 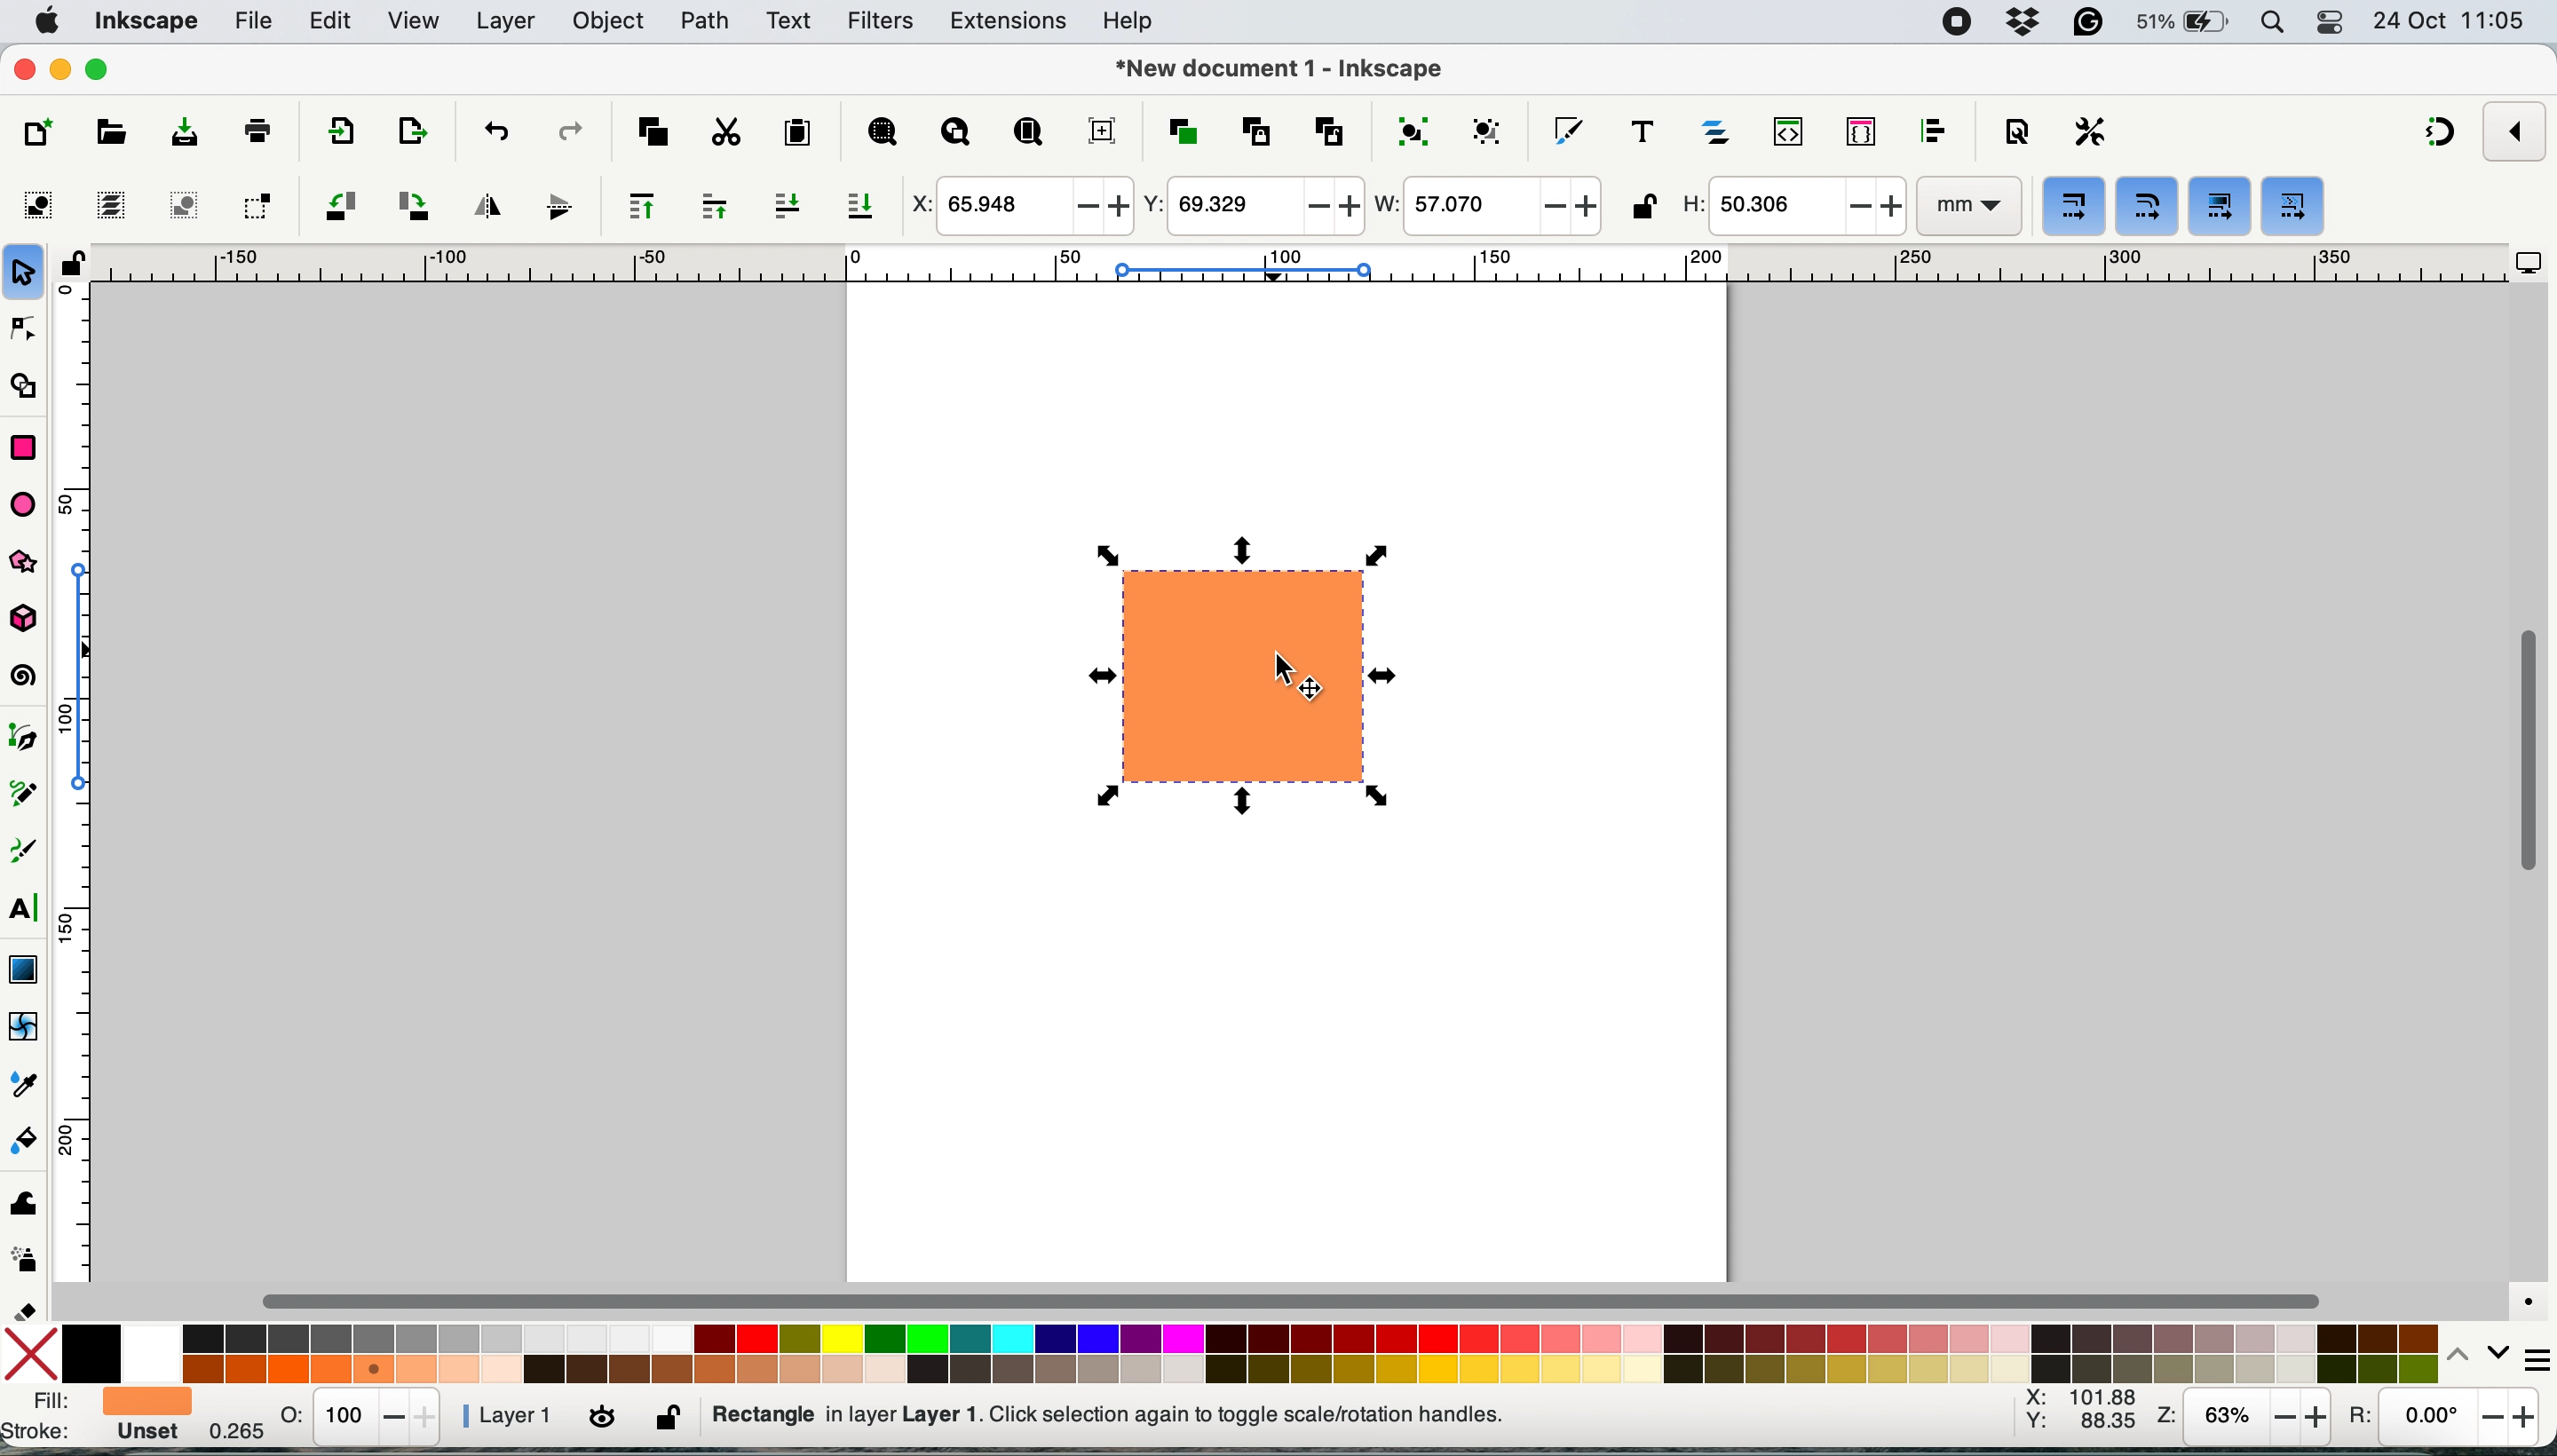 I want to click on import, so click(x=335, y=134).